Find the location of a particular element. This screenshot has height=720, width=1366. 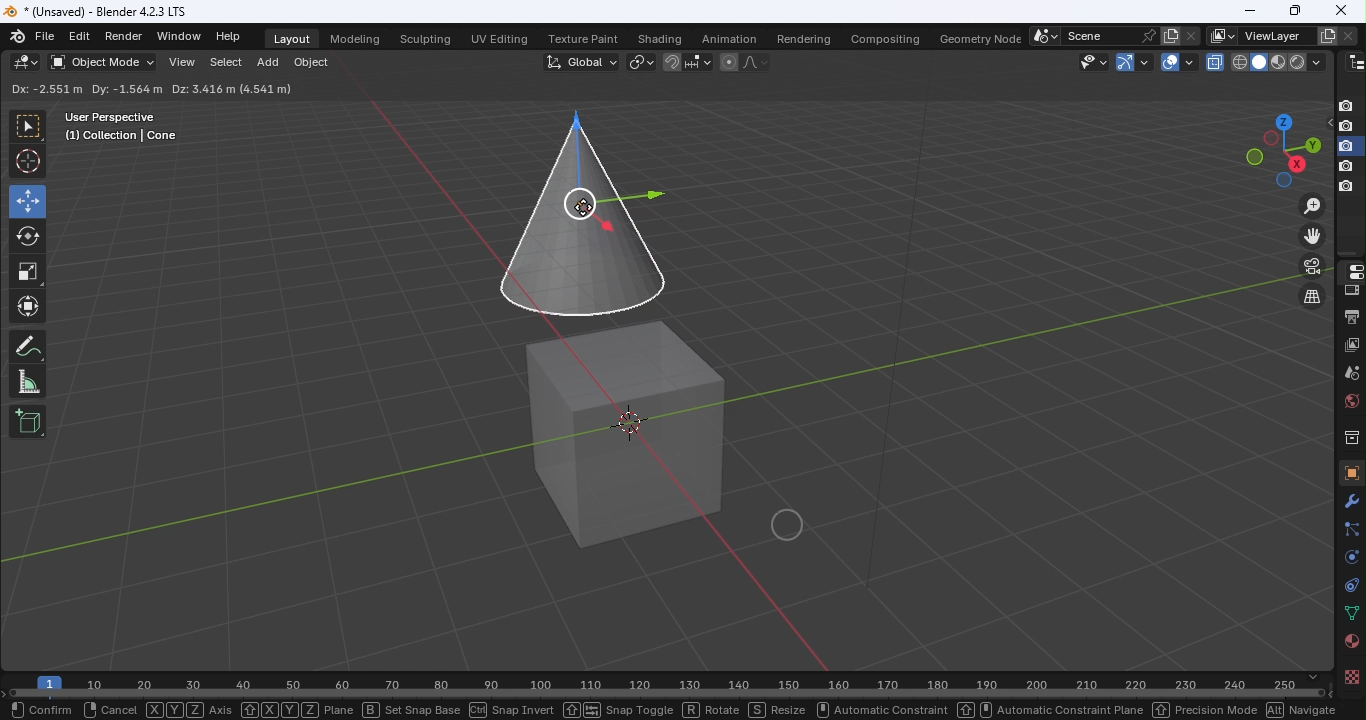

Select is located at coordinates (222, 65).